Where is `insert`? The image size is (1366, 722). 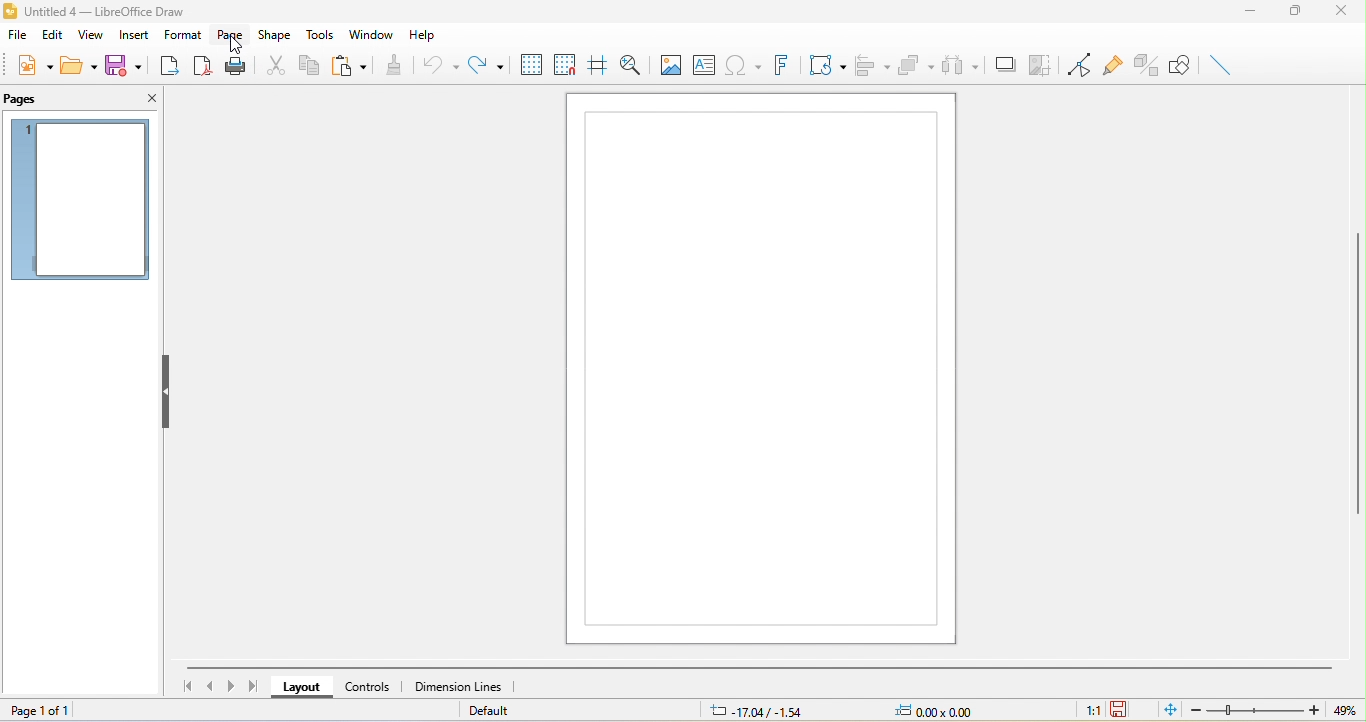
insert is located at coordinates (135, 35).